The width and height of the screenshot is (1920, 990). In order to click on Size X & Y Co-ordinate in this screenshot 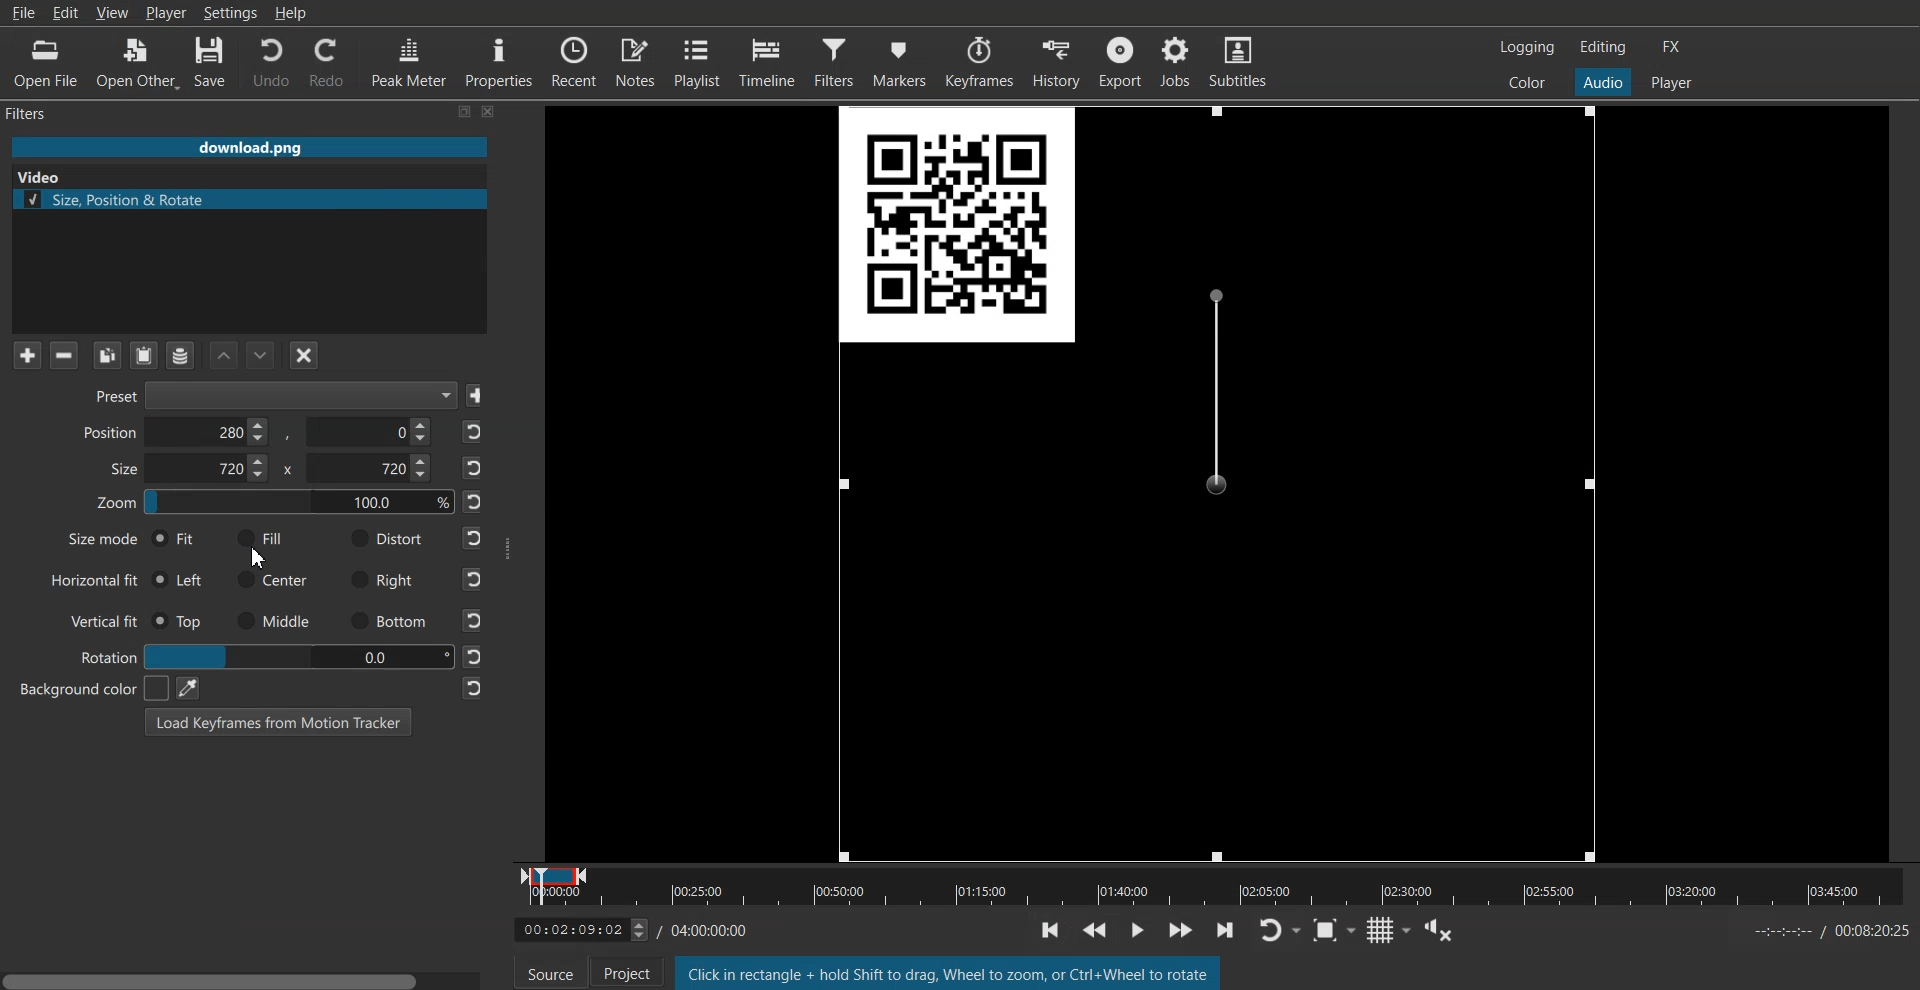, I will do `click(265, 471)`.